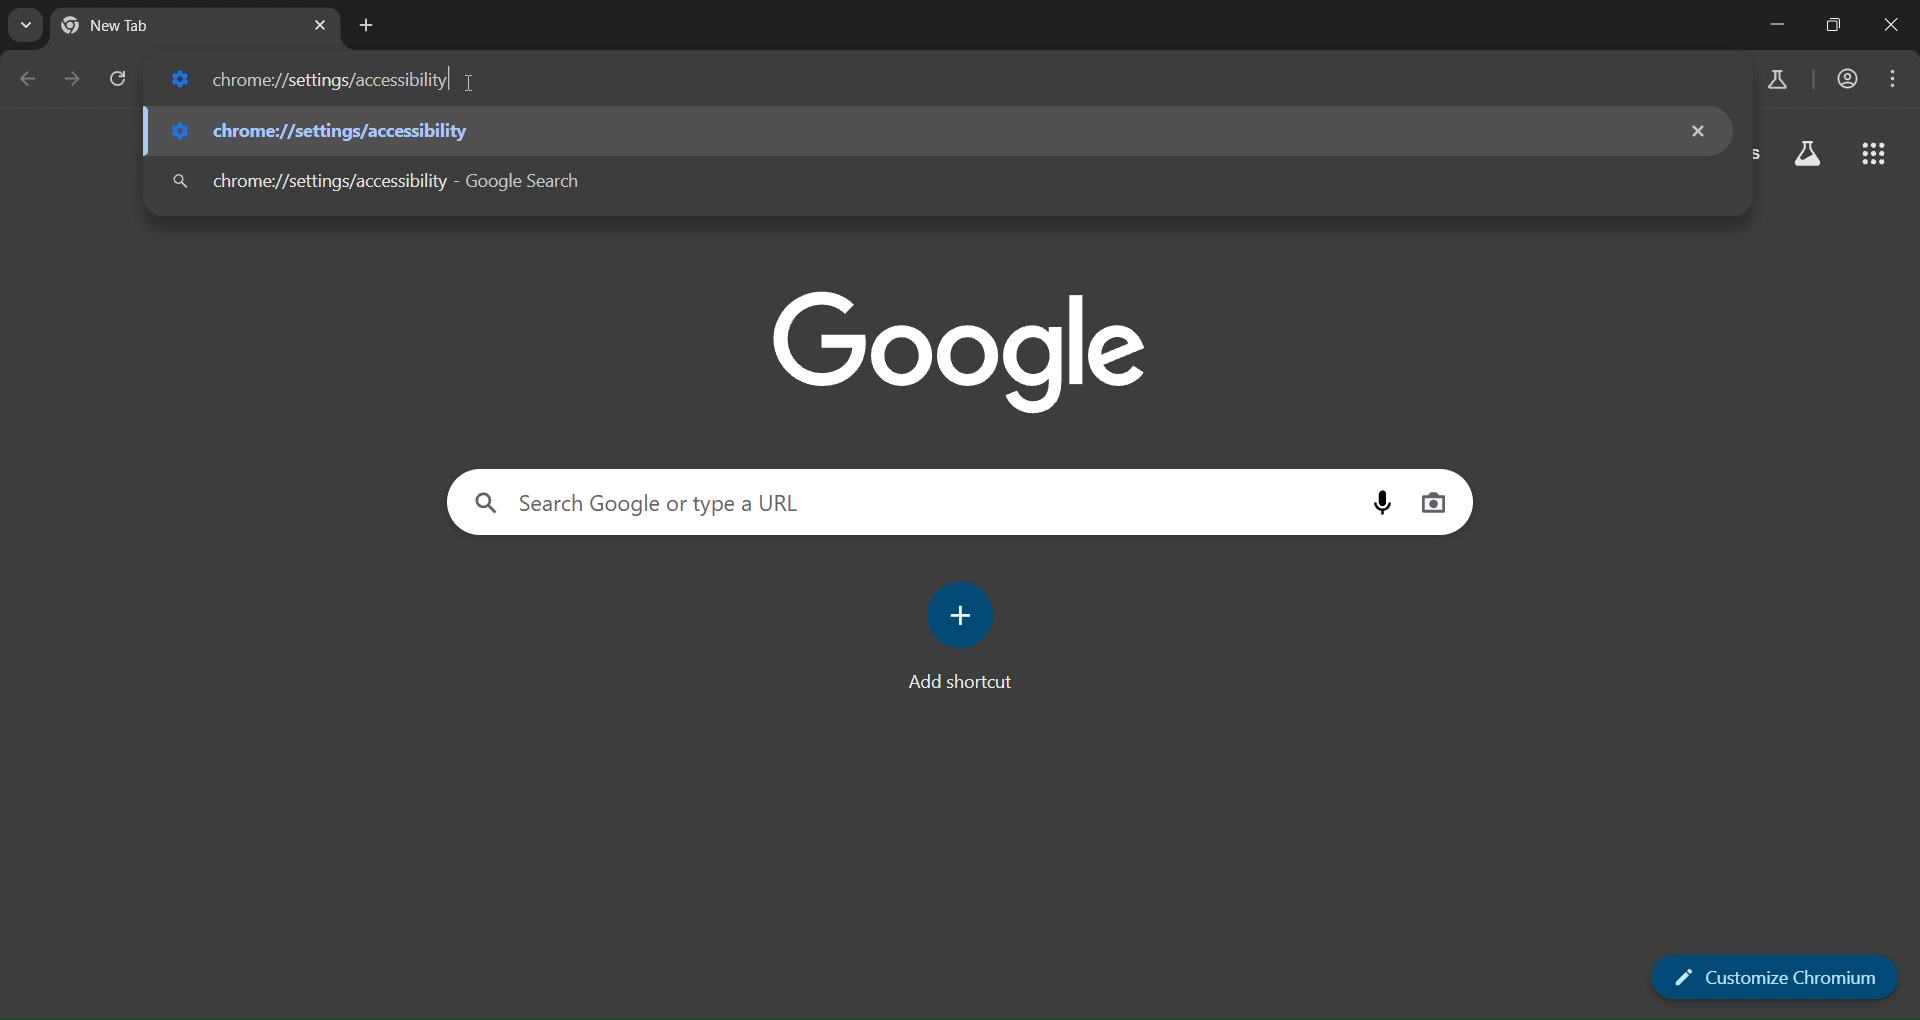  Describe the element at coordinates (31, 77) in the screenshot. I see `go back one page` at that location.